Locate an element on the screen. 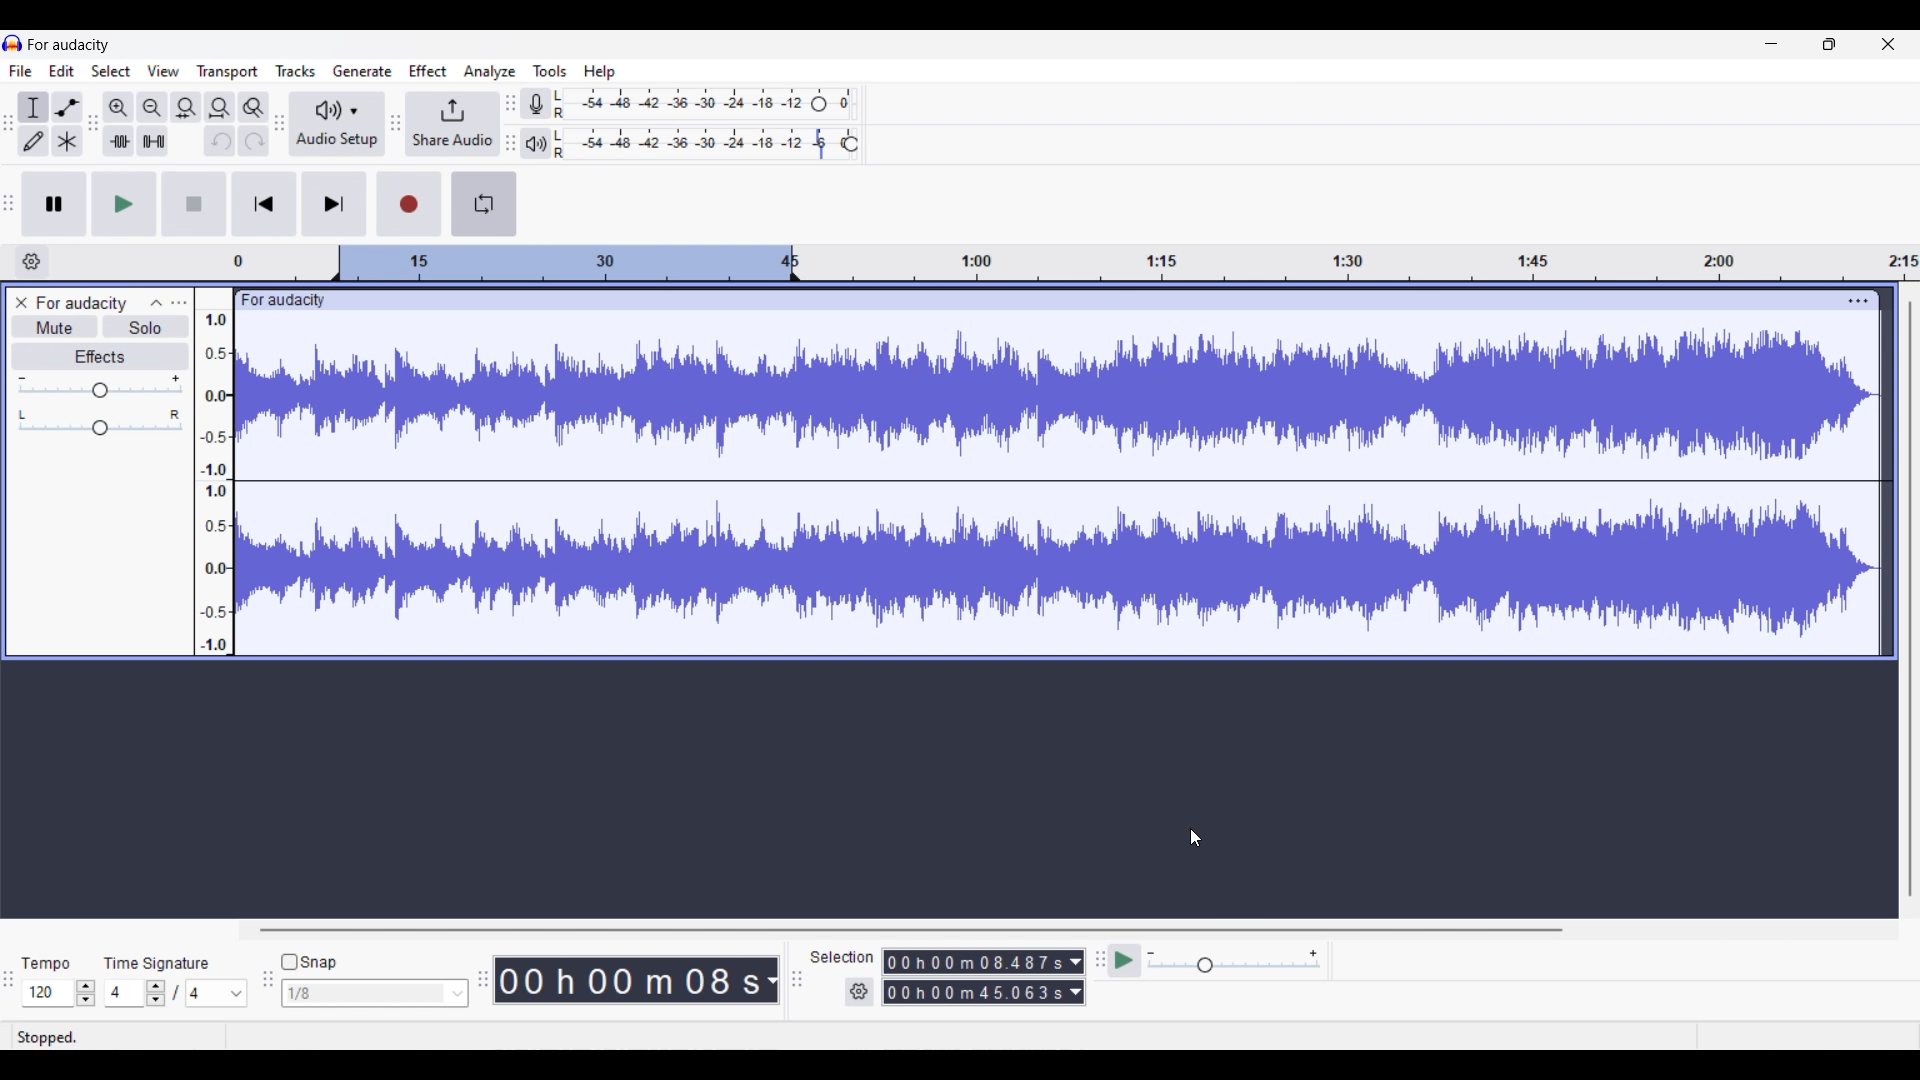 This screenshot has width=1920, height=1080. Current timestamp of track is located at coordinates (624, 980).